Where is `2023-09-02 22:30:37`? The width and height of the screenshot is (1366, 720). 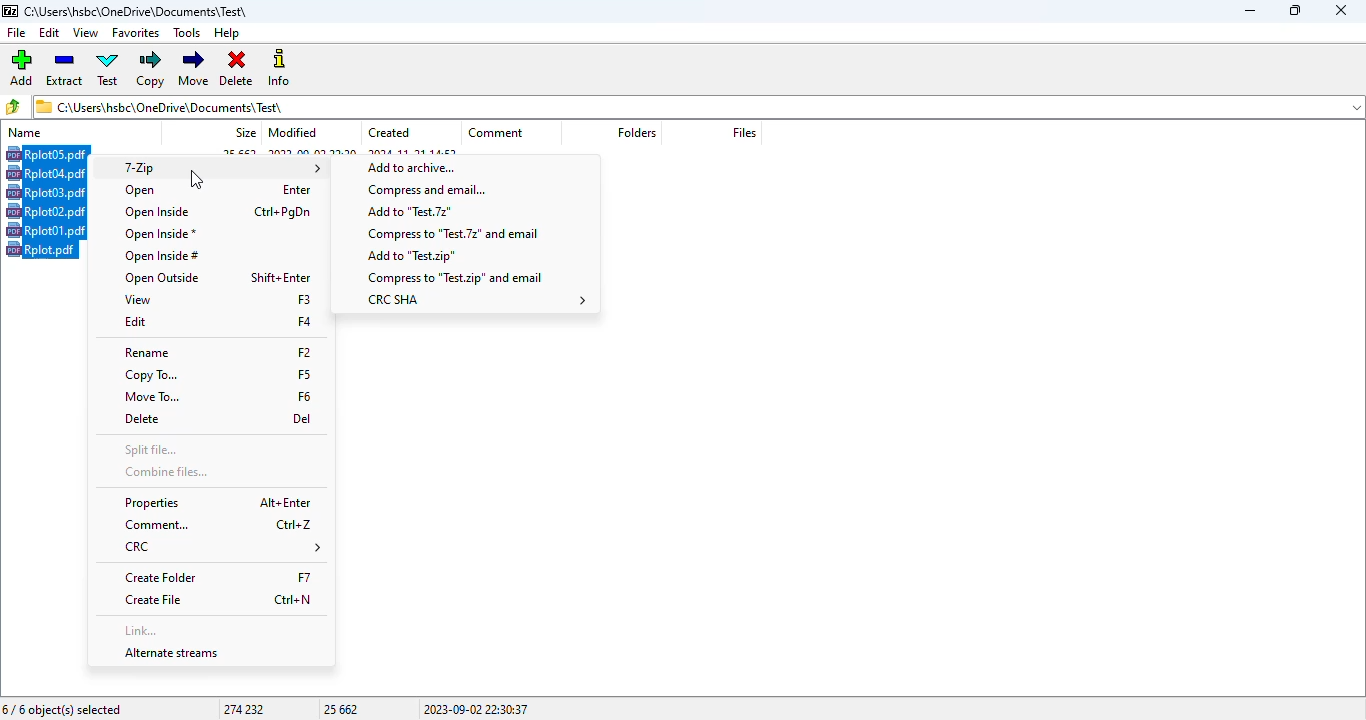 2023-09-02 22:30:37 is located at coordinates (476, 709).